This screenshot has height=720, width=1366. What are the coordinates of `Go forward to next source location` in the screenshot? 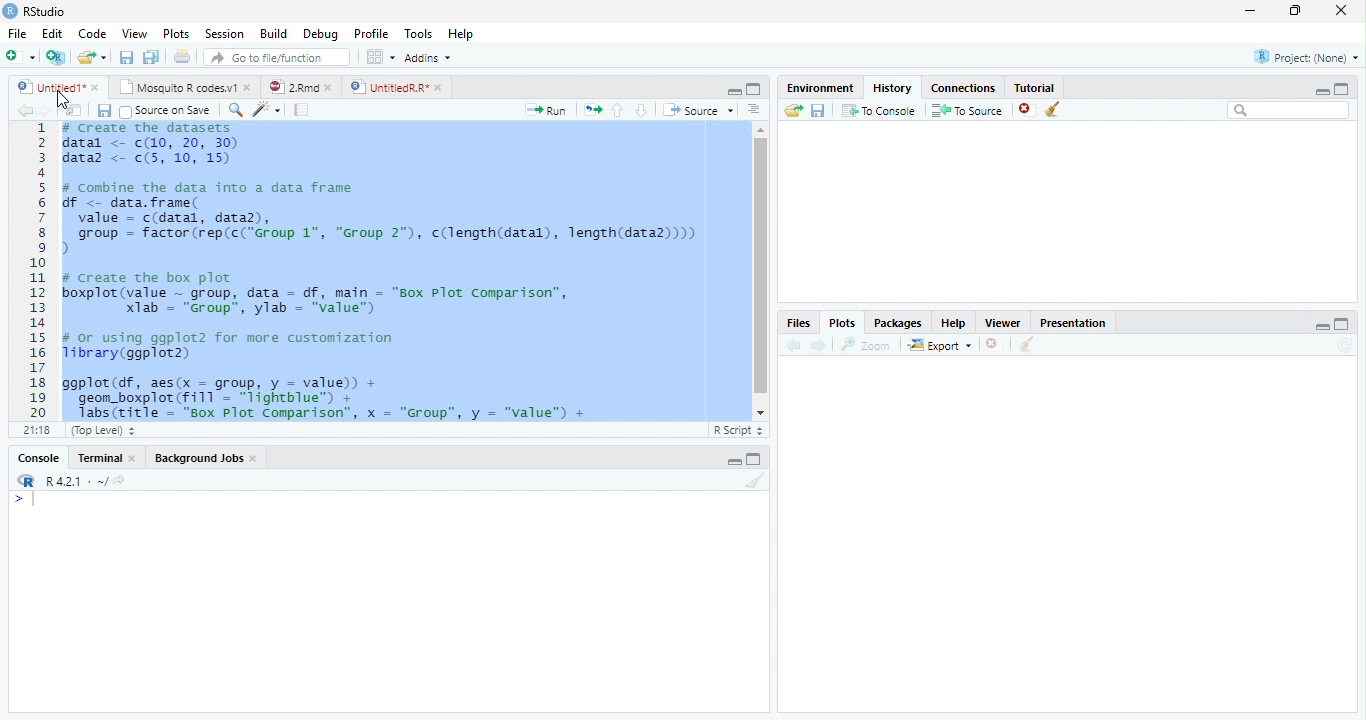 It's located at (44, 111).